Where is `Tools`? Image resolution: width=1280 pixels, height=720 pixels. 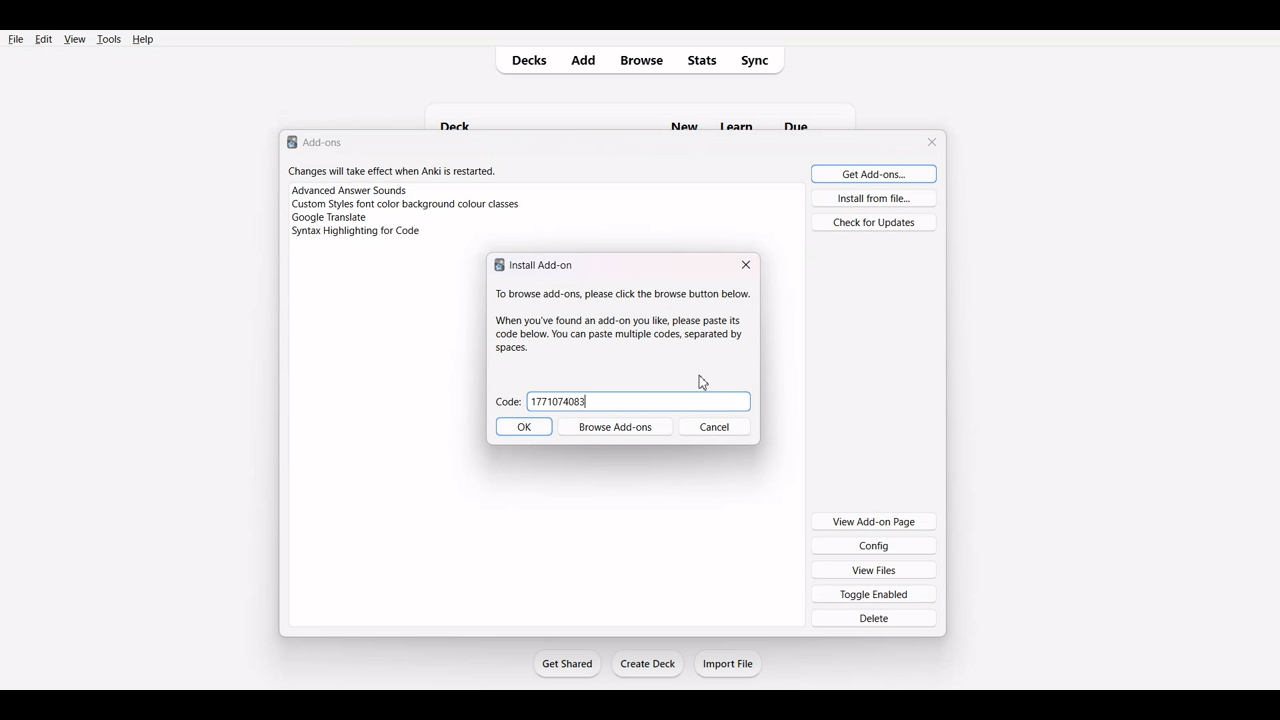
Tools is located at coordinates (108, 39).